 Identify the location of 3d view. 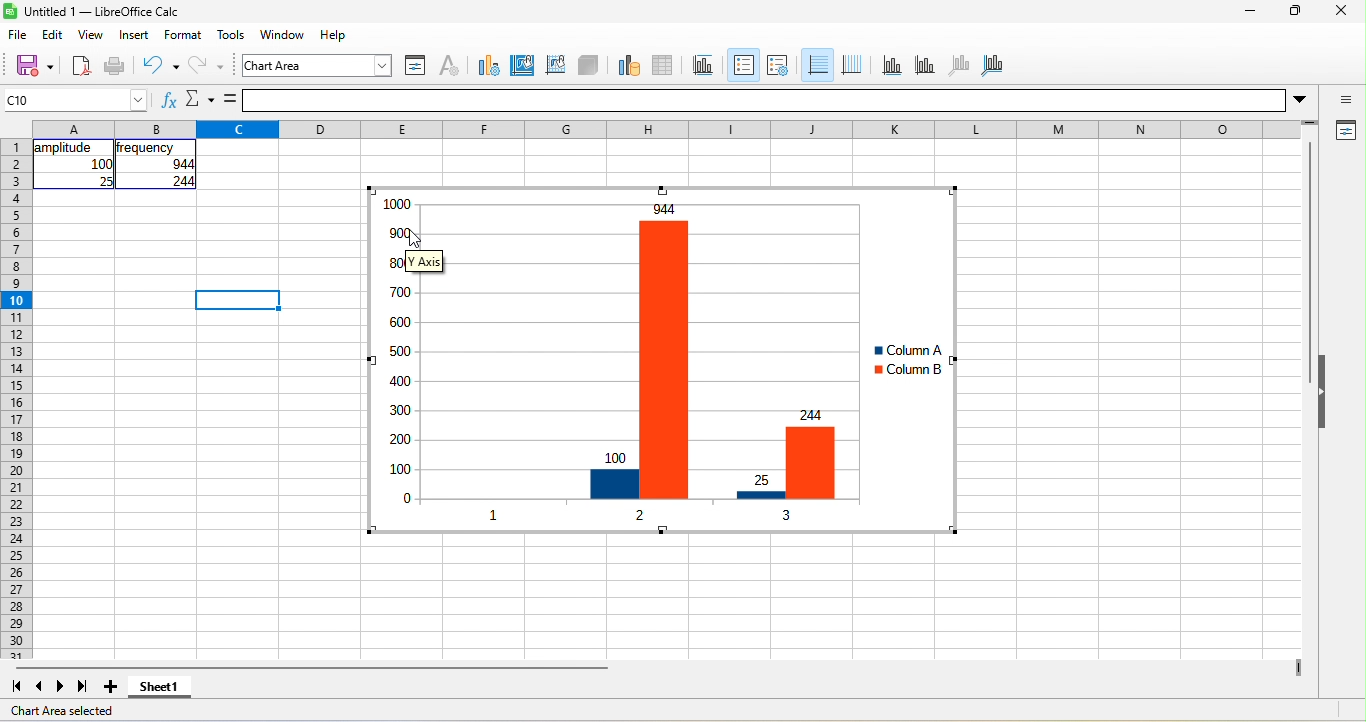
(589, 64).